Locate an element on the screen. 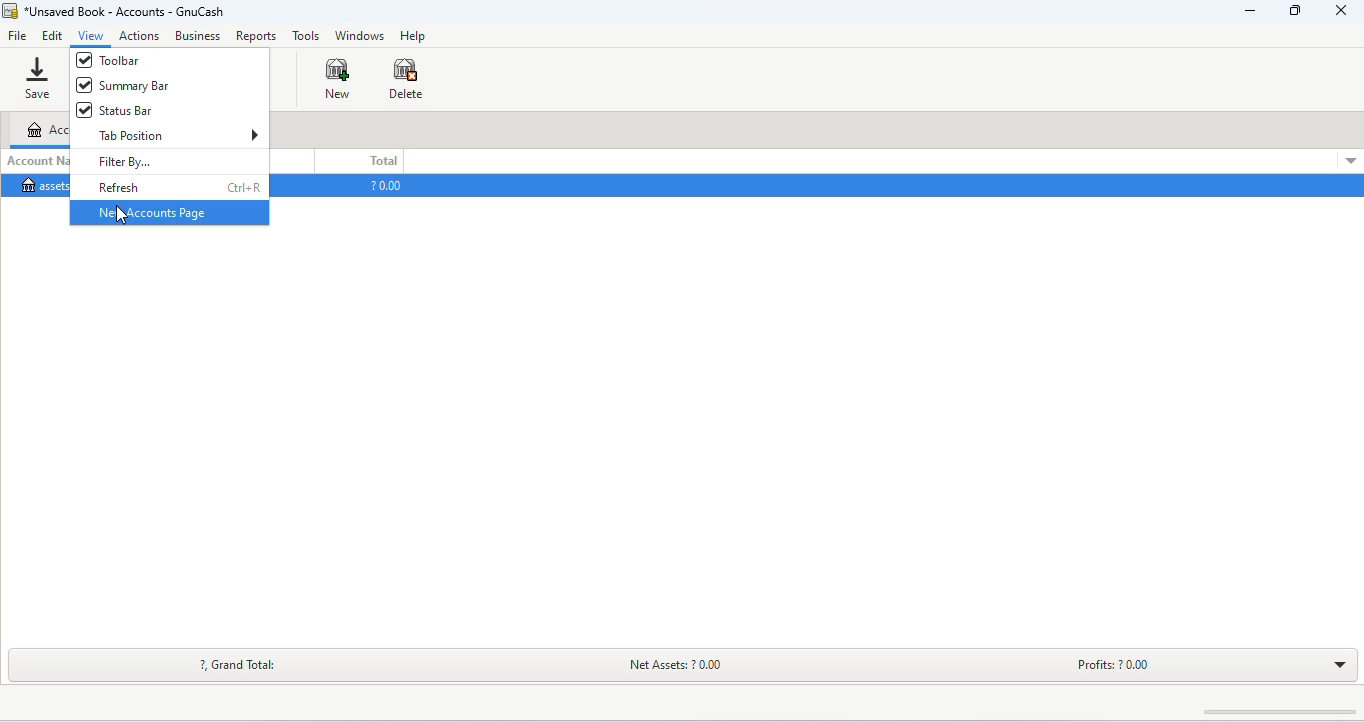 This screenshot has width=1364, height=722. cursor movement is located at coordinates (123, 215).